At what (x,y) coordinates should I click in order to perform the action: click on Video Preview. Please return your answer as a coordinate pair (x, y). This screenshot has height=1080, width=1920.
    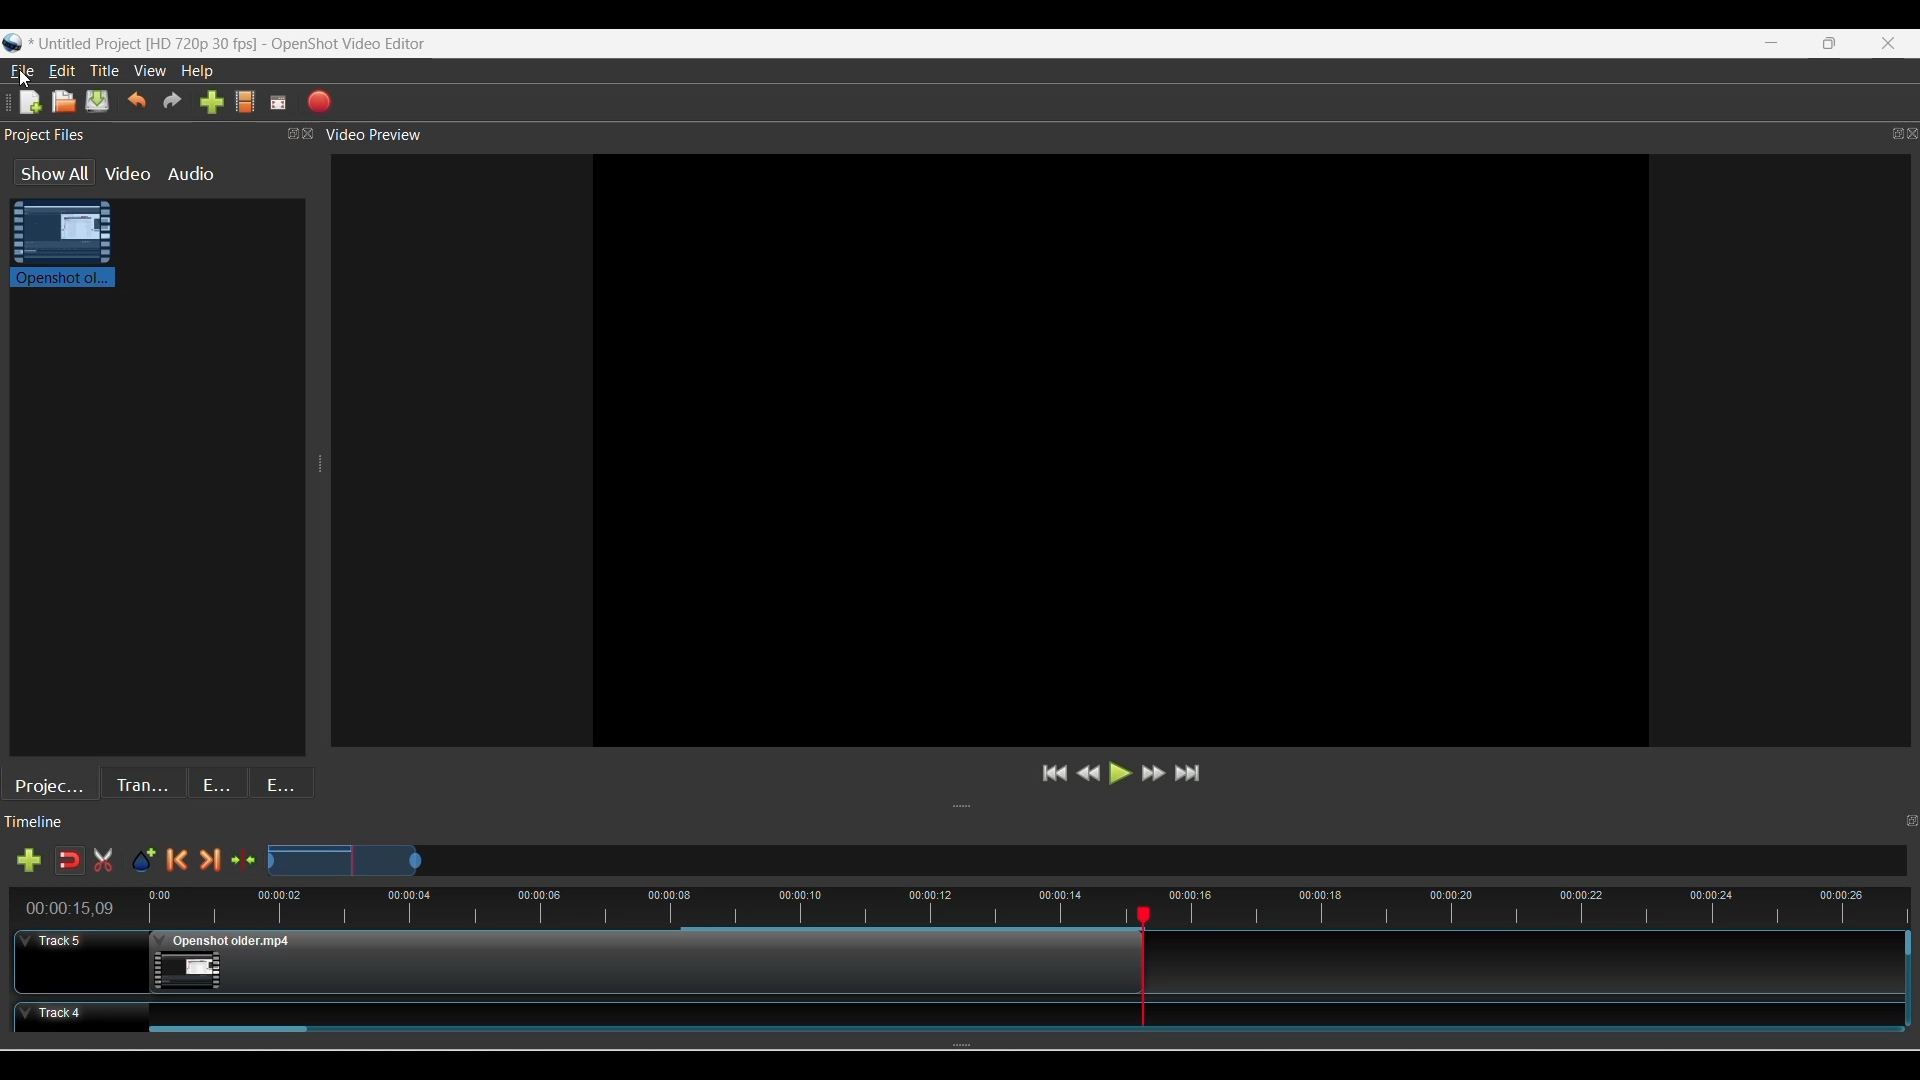
    Looking at the image, I should click on (1123, 136).